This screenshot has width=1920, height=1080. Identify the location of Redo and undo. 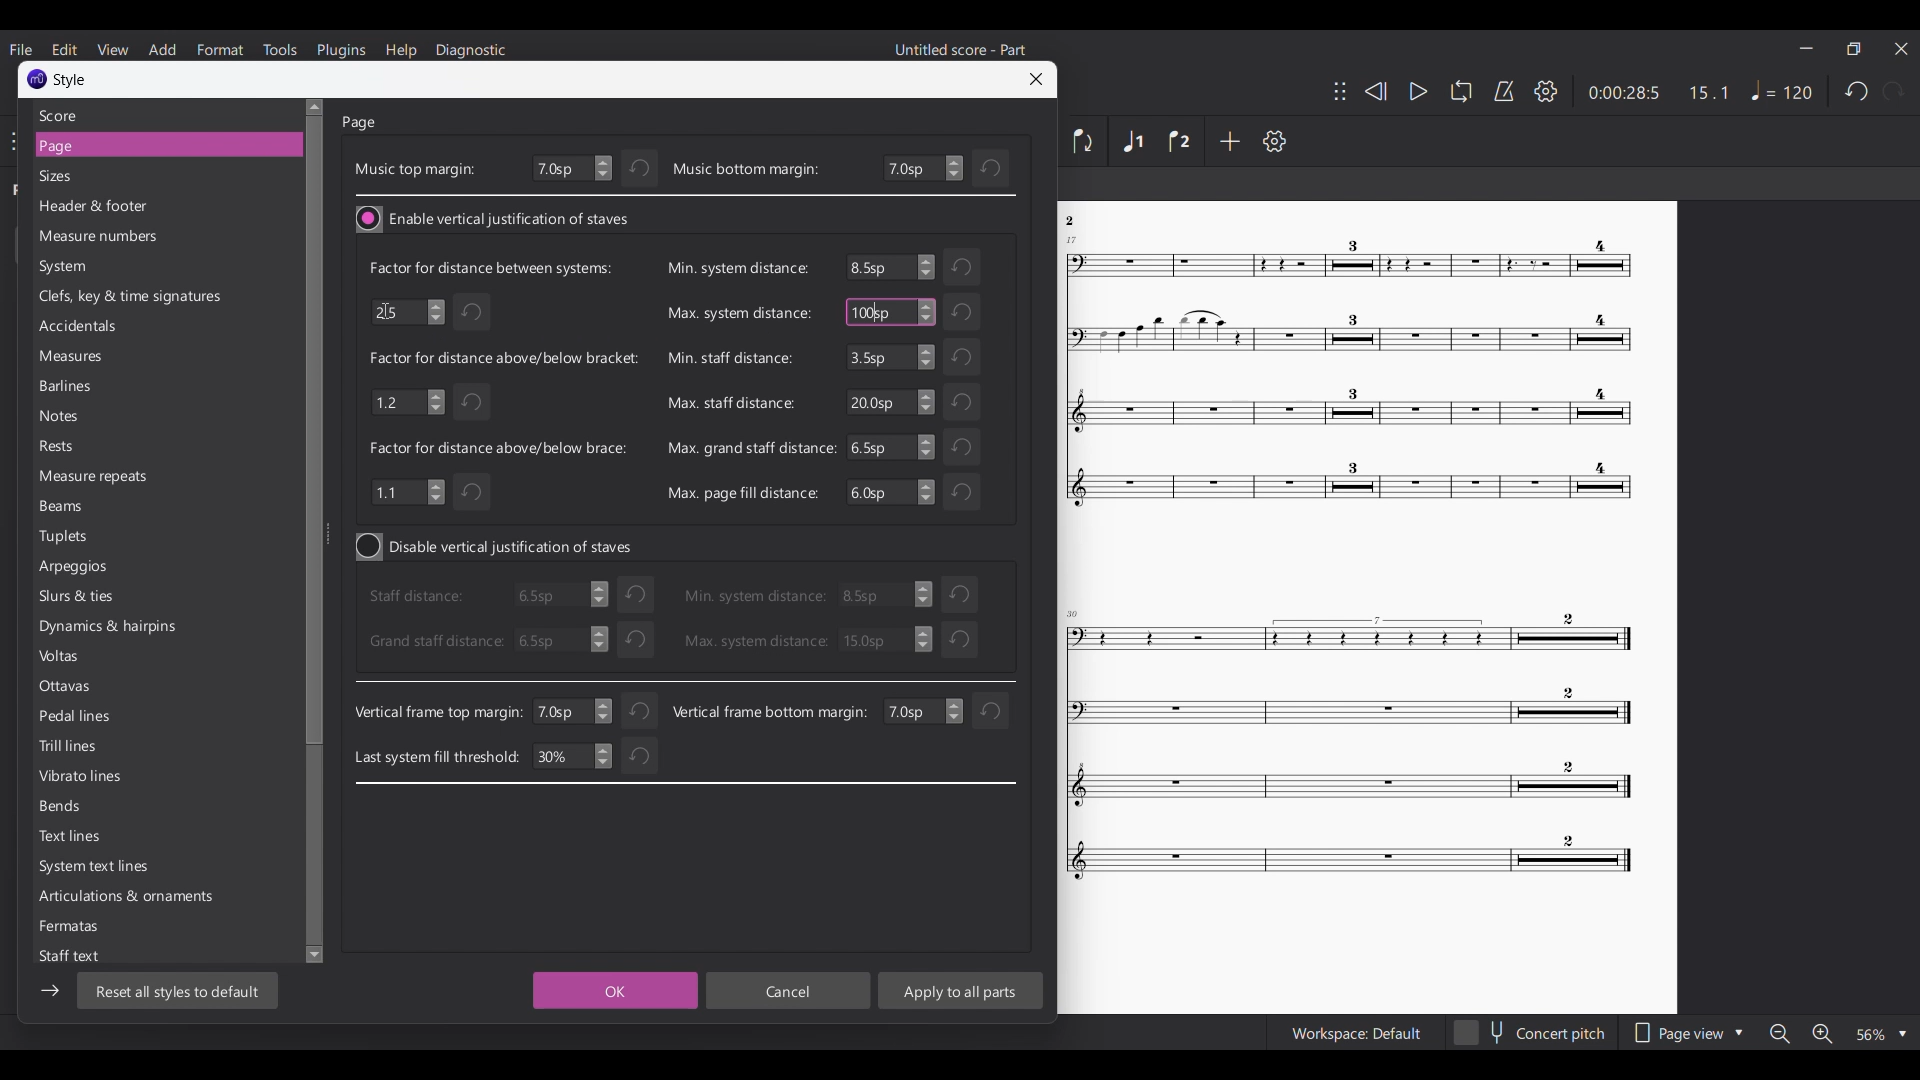
(1874, 91).